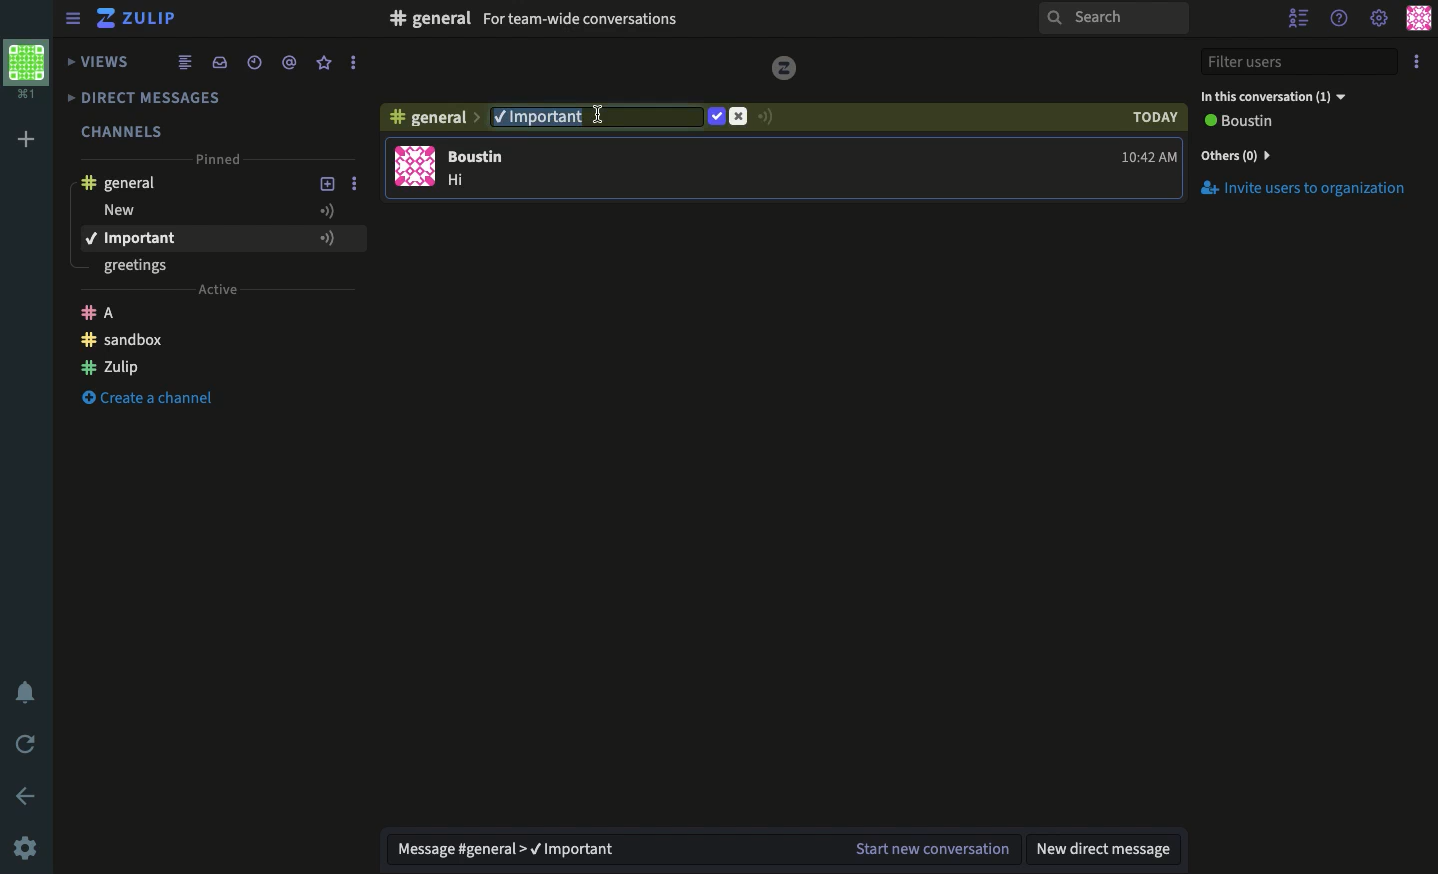 The width and height of the screenshot is (1438, 874). Describe the element at coordinates (417, 167) in the screenshot. I see `user profile` at that location.